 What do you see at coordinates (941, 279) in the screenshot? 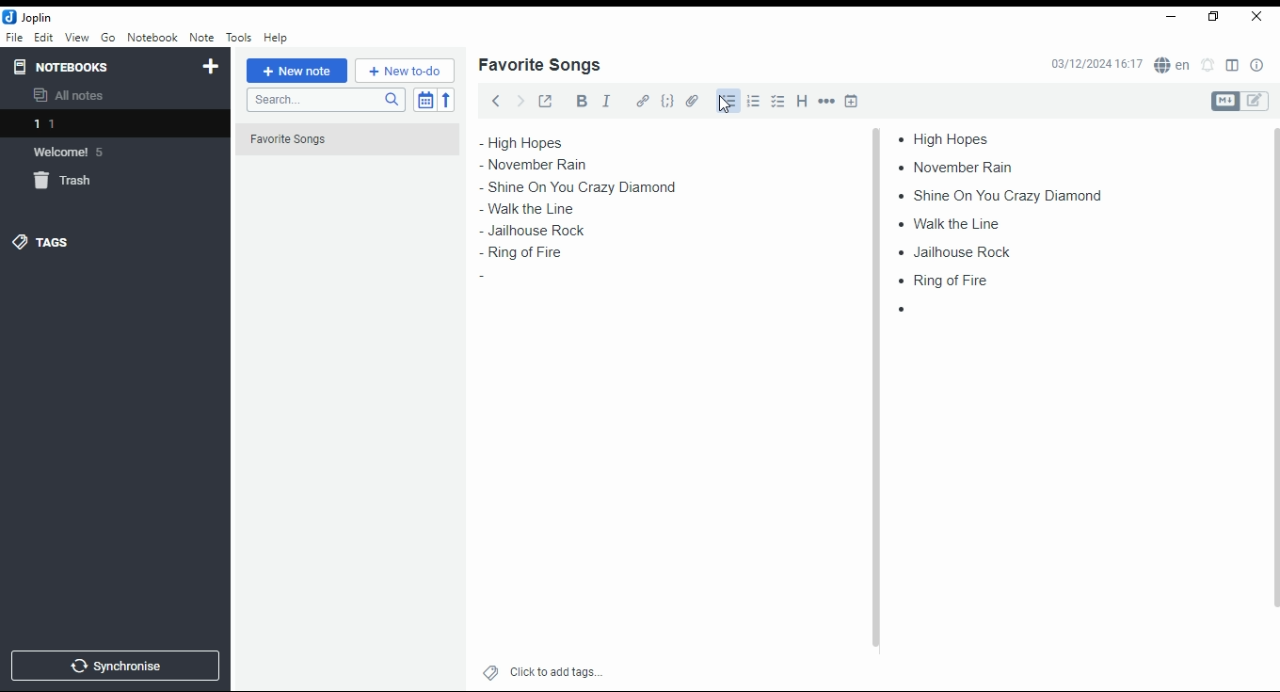
I see `ring of fire` at bounding box center [941, 279].